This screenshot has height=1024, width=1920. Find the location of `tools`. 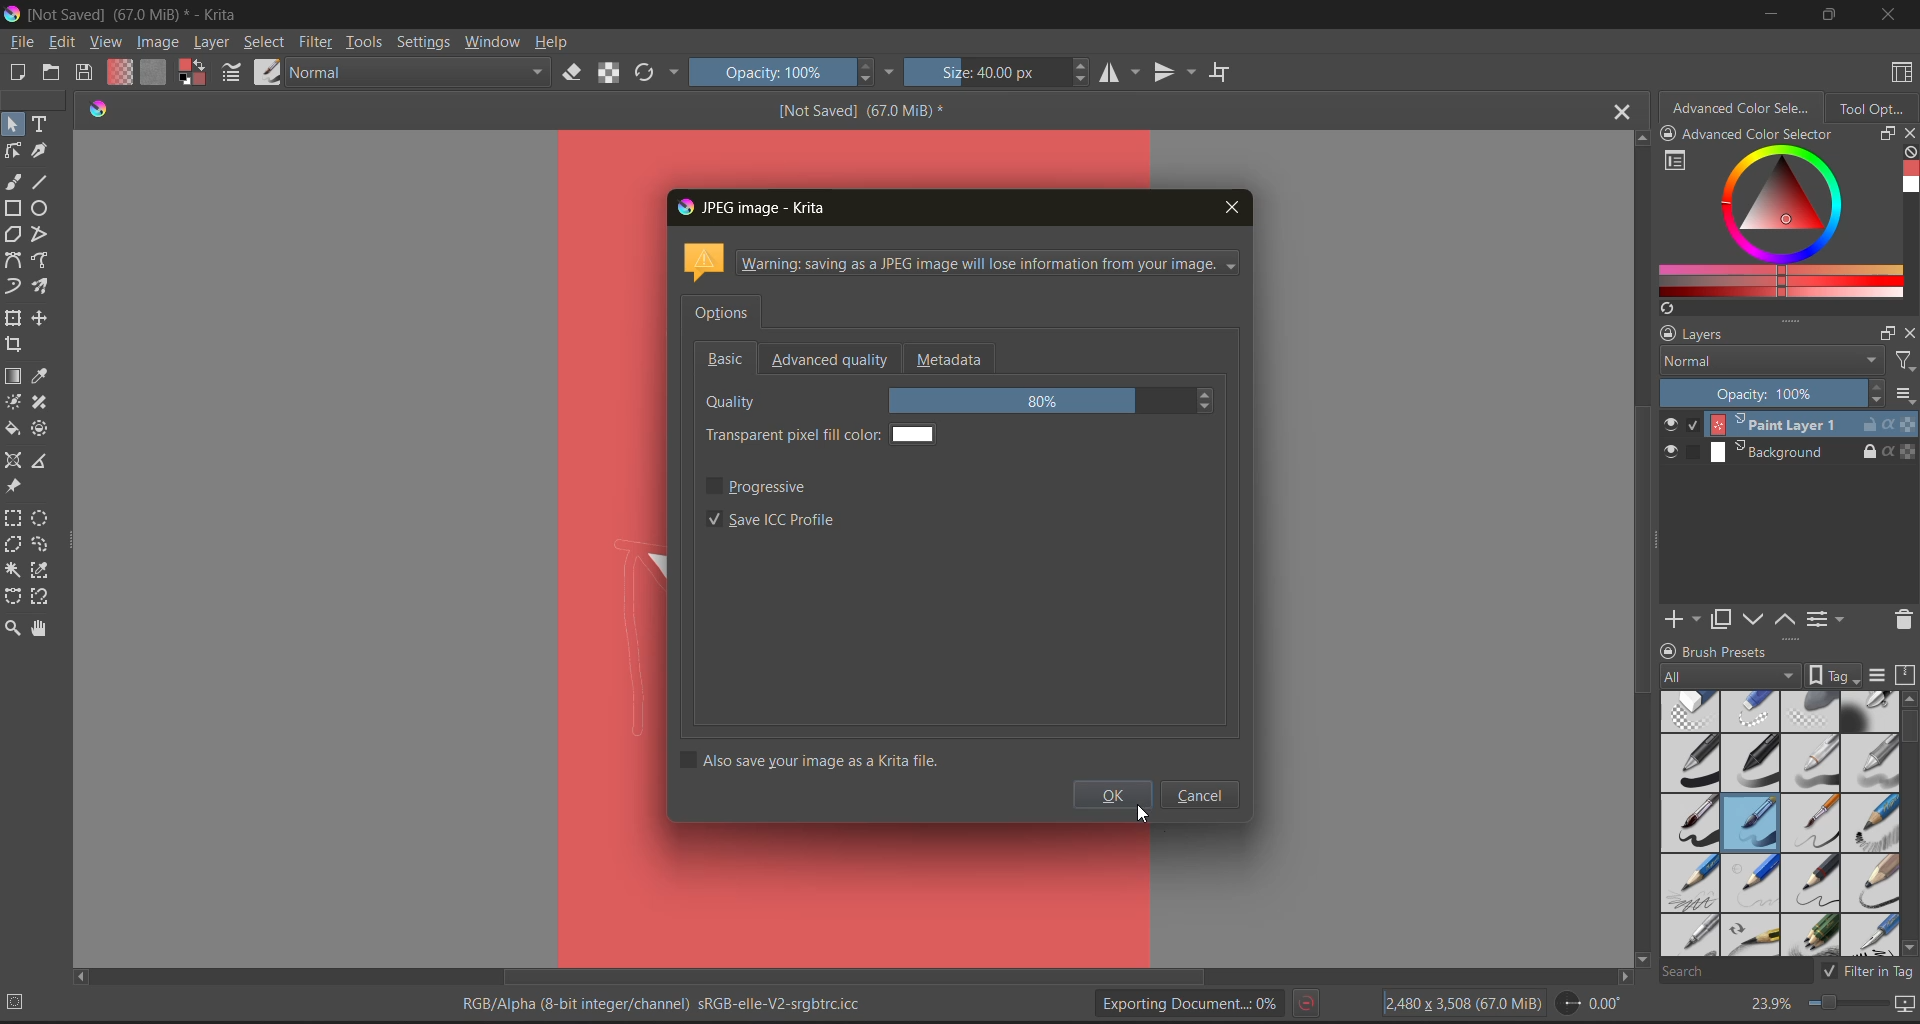

tools is located at coordinates (41, 182).